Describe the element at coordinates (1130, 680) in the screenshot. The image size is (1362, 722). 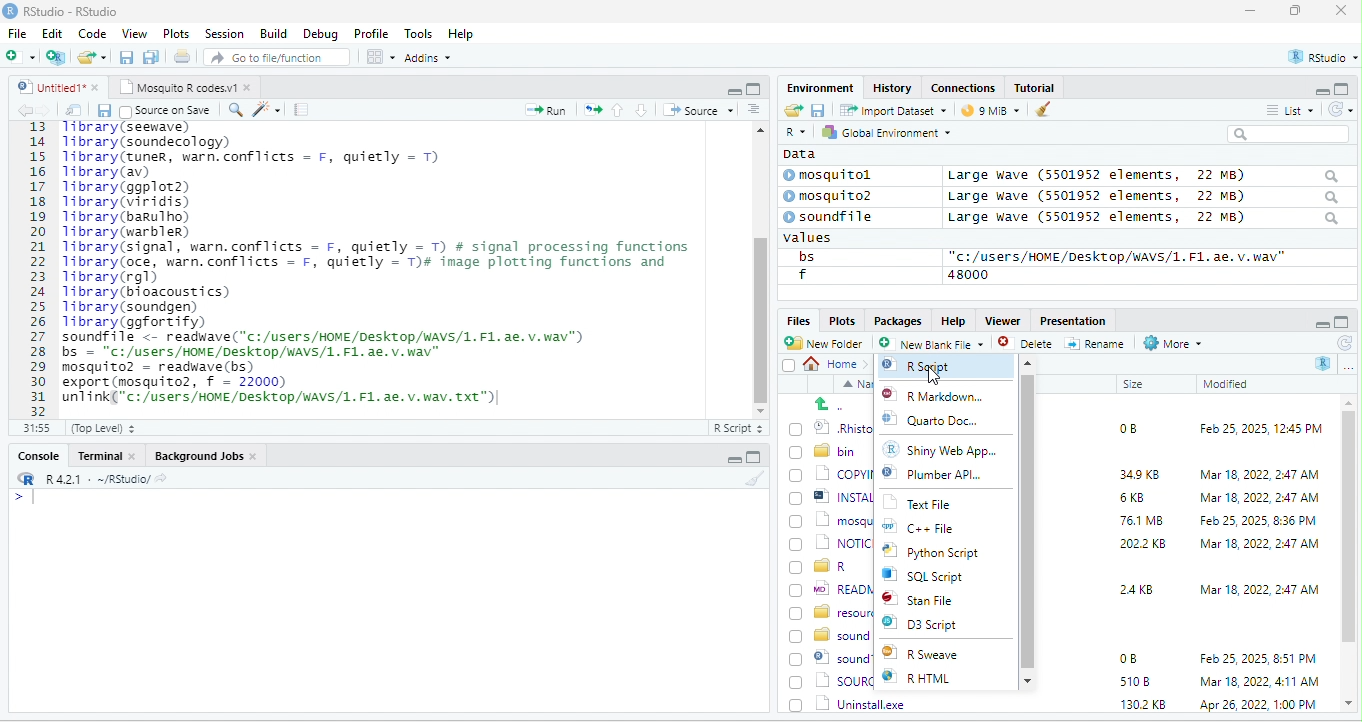
I see `5108` at that location.